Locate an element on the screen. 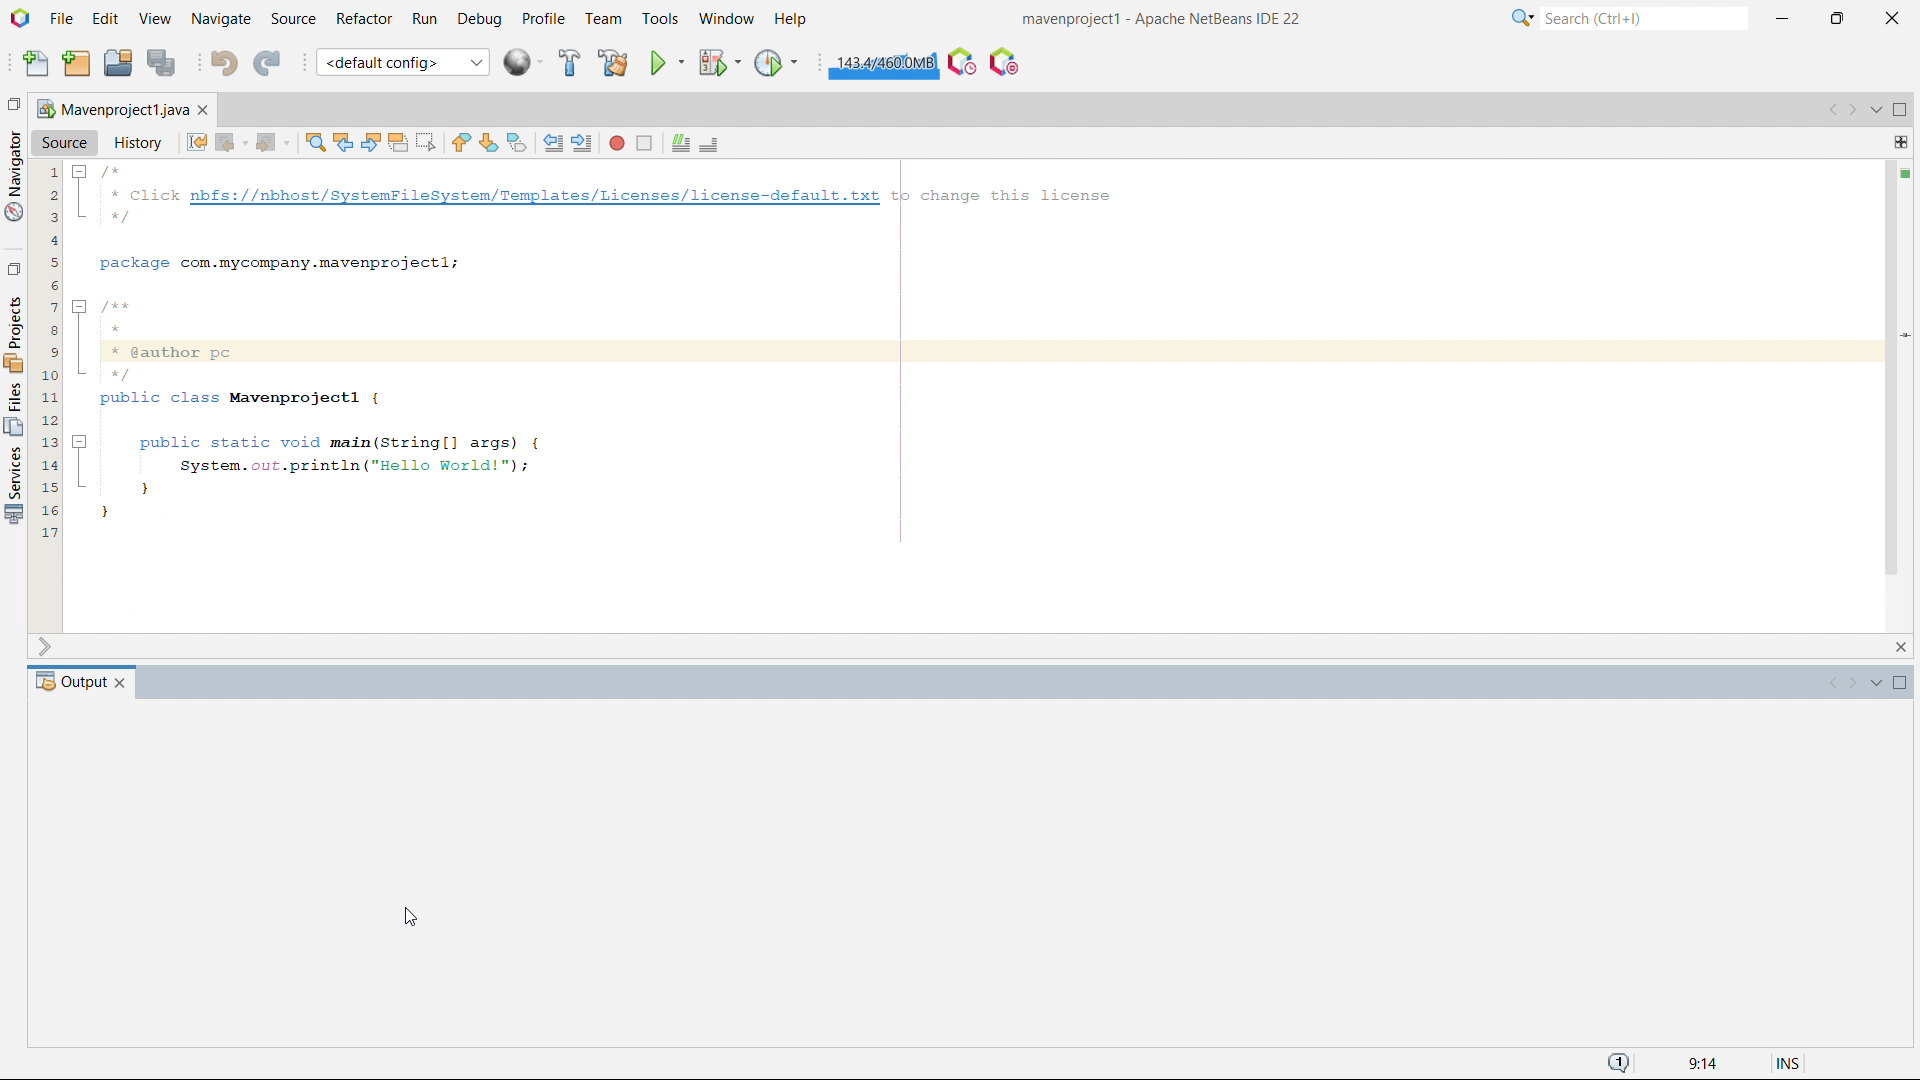 The height and width of the screenshot is (1080, 1920). Close is located at coordinates (121, 682).